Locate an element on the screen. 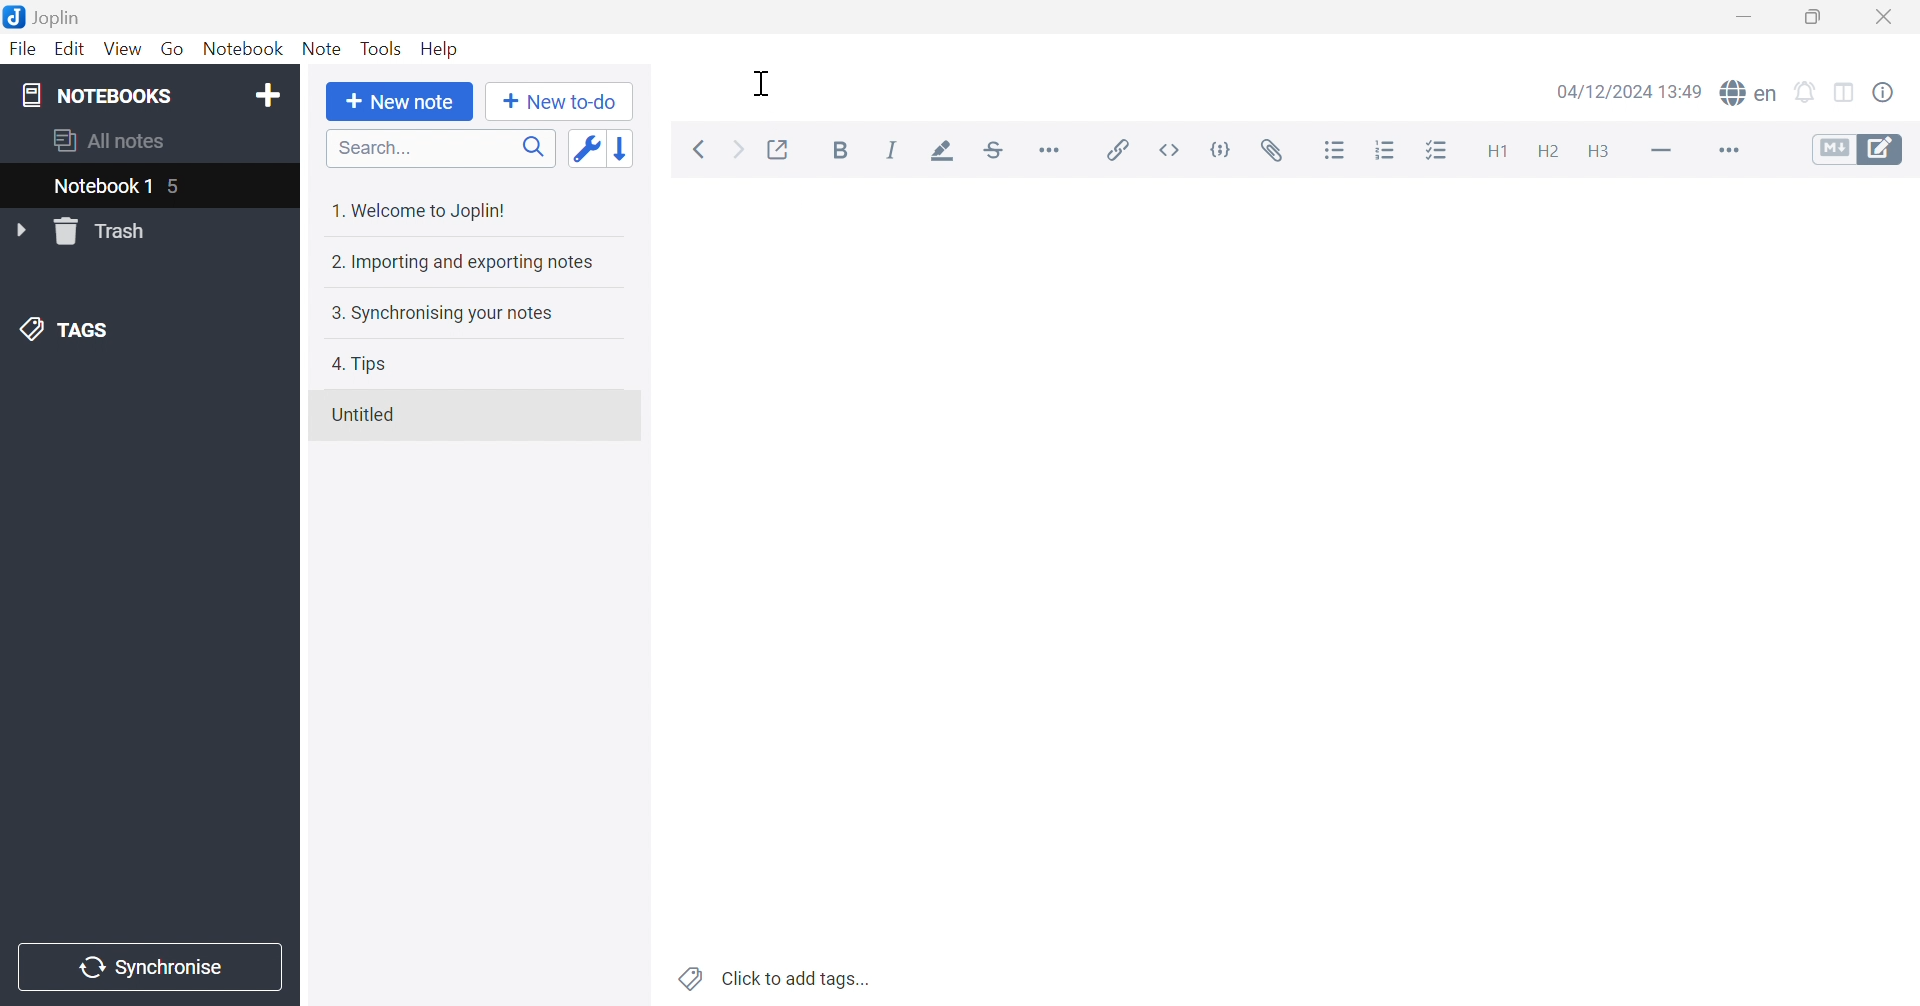 The image size is (1920, 1006). Add notebook is located at coordinates (267, 98).